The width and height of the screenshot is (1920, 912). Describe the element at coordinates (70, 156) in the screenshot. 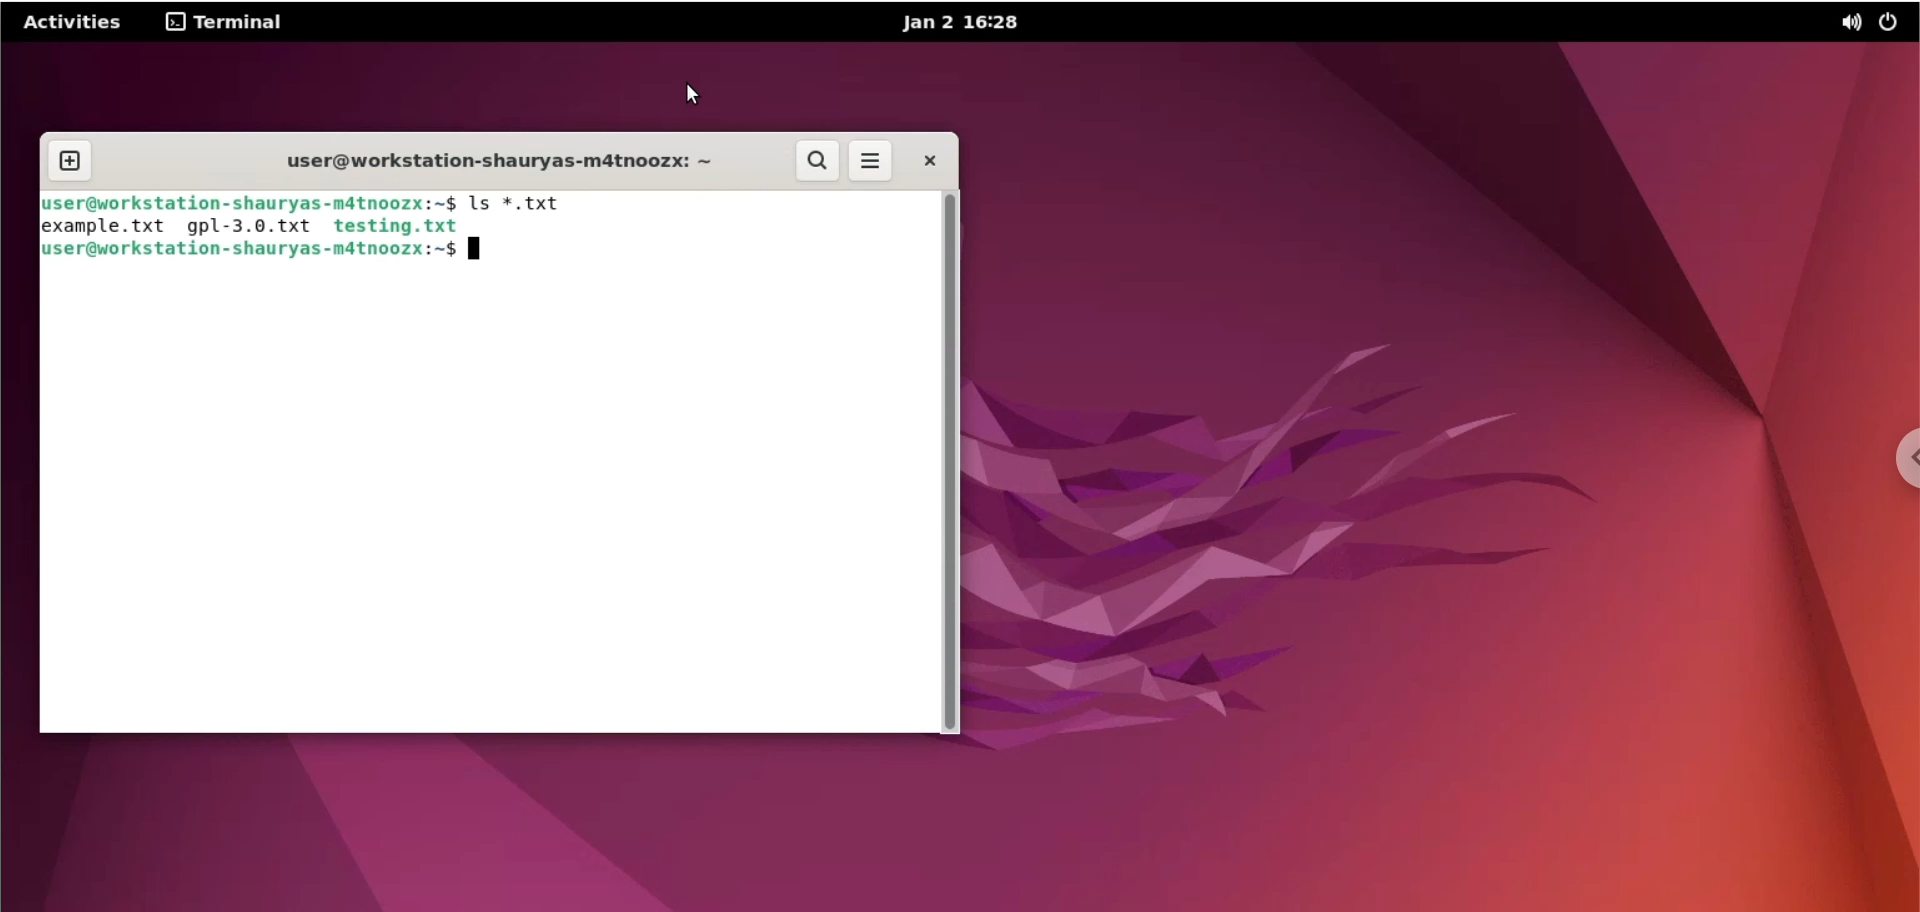

I see `new tab` at that location.